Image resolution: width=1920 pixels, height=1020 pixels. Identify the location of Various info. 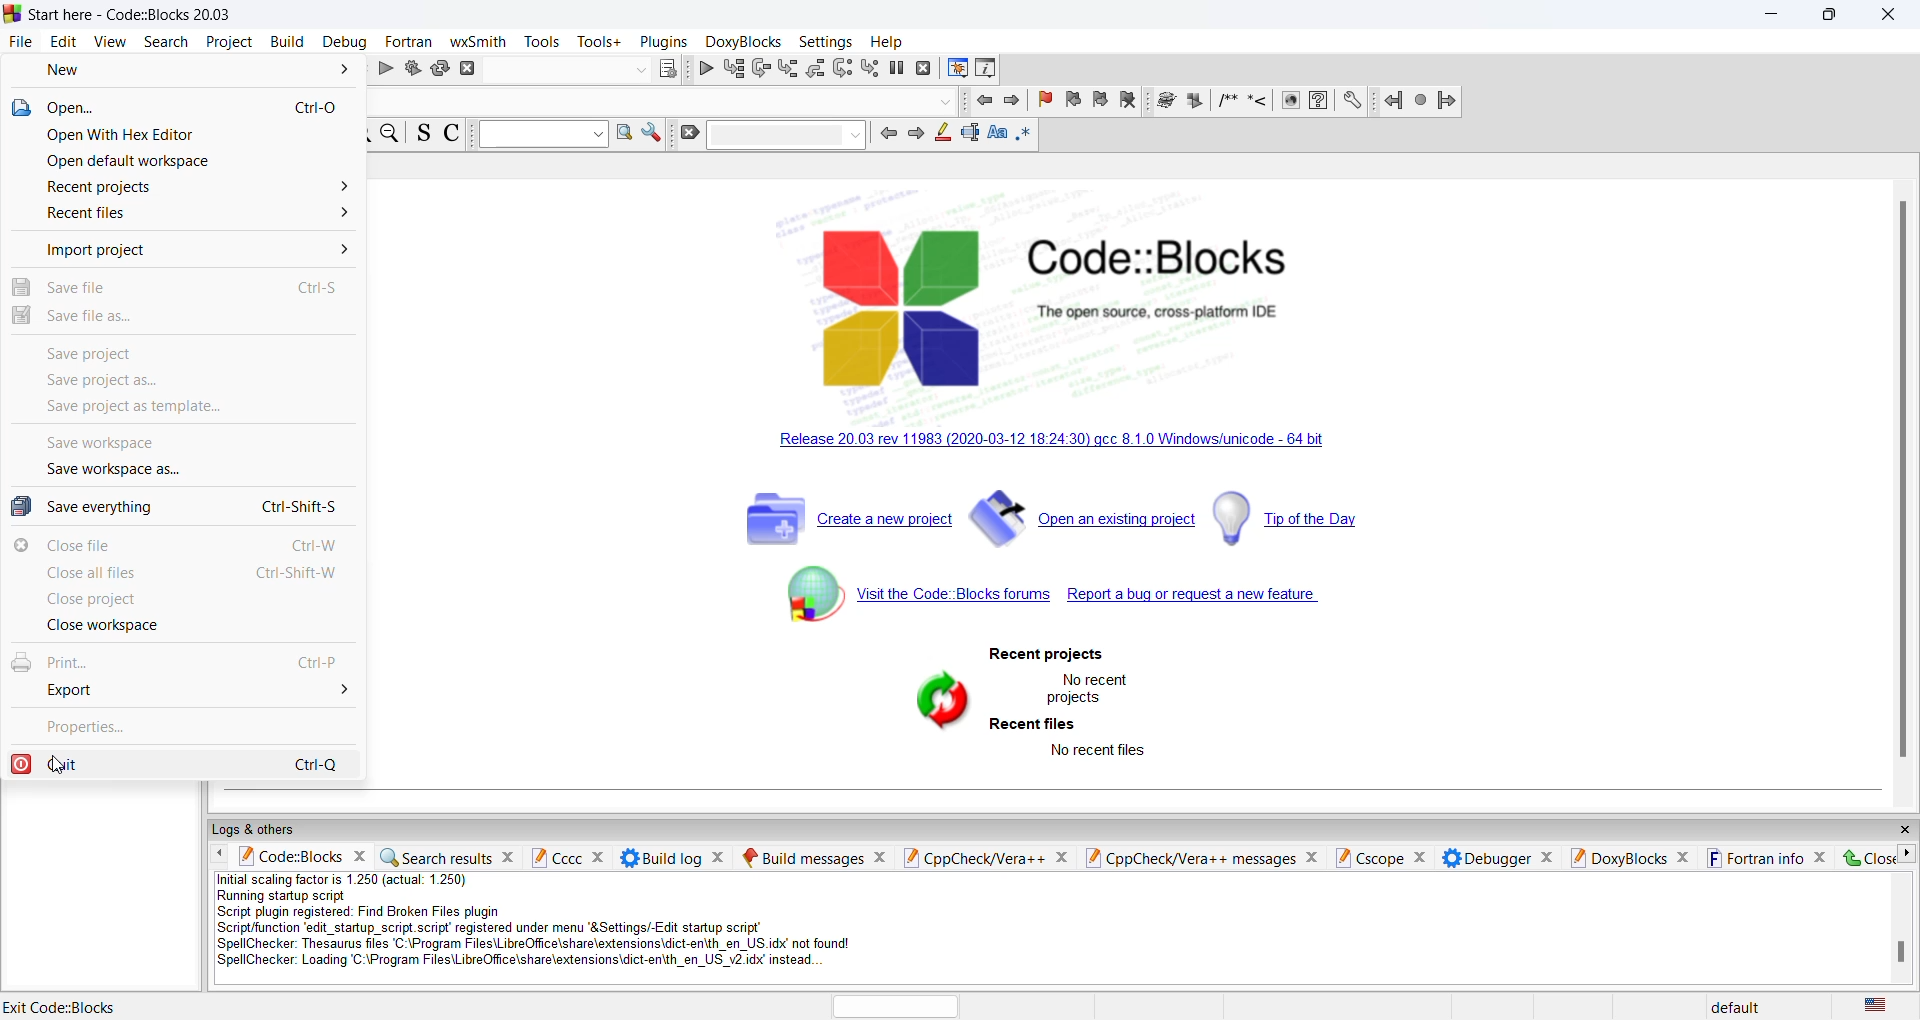
(989, 70).